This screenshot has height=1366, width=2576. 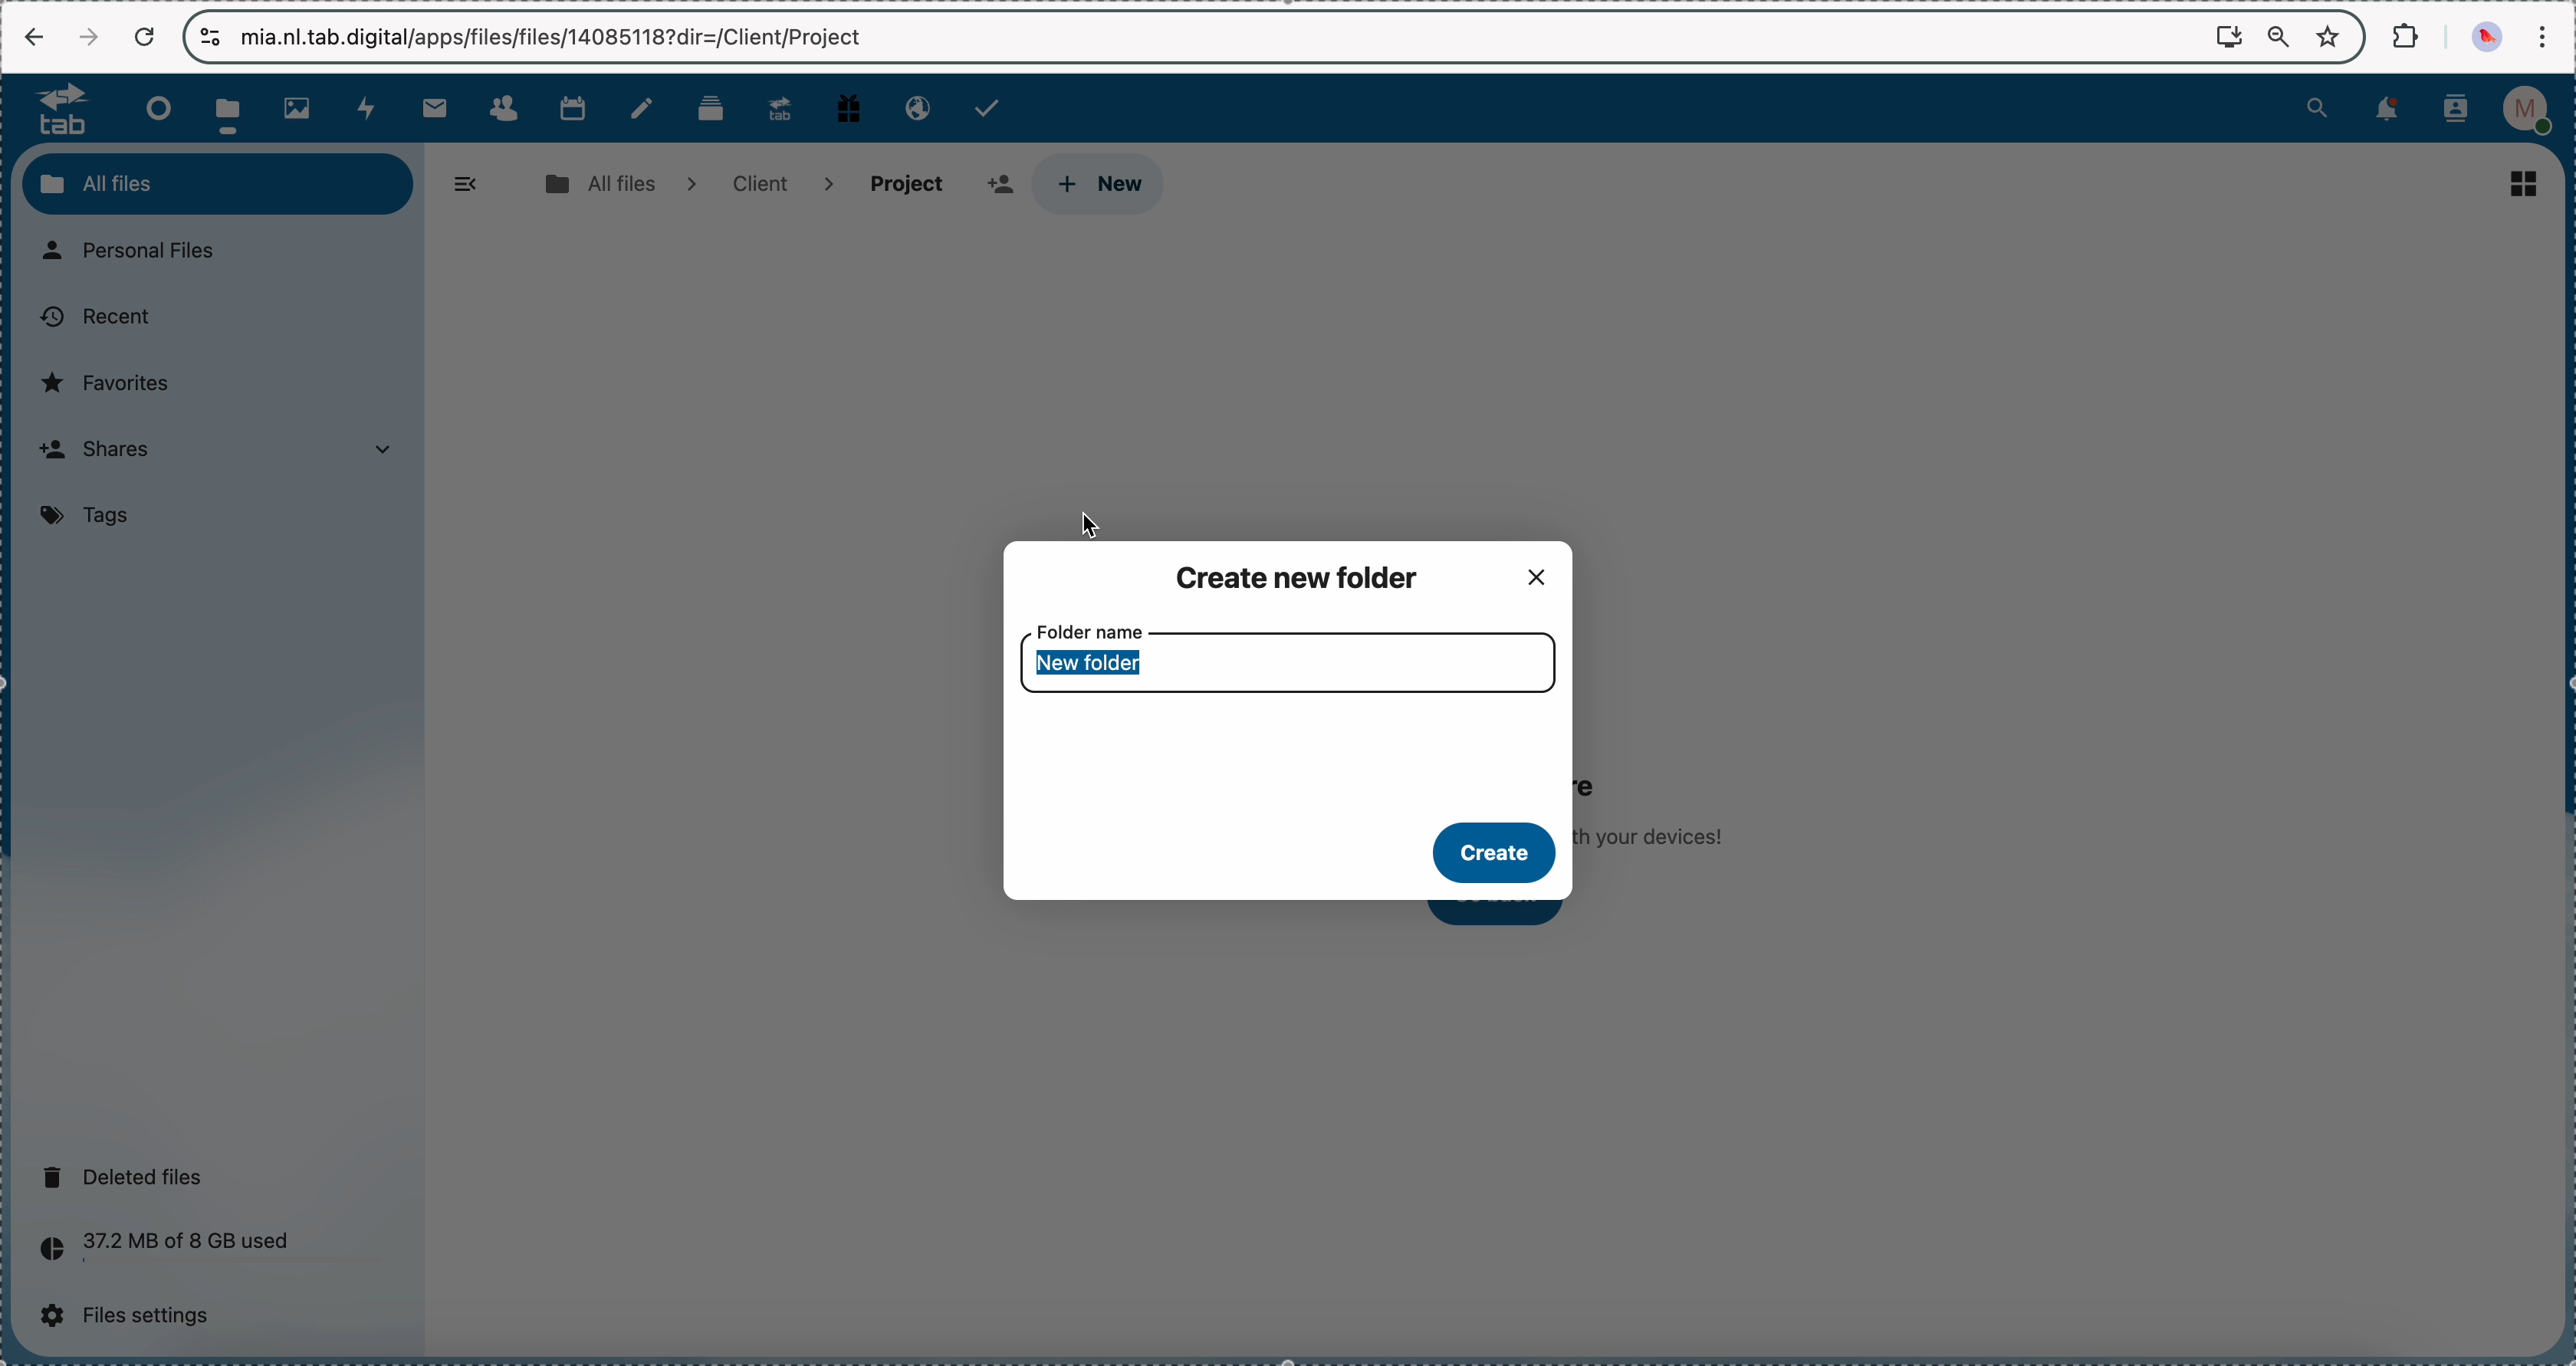 What do you see at coordinates (143, 38) in the screenshot?
I see `cancel` at bounding box center [143, 38].